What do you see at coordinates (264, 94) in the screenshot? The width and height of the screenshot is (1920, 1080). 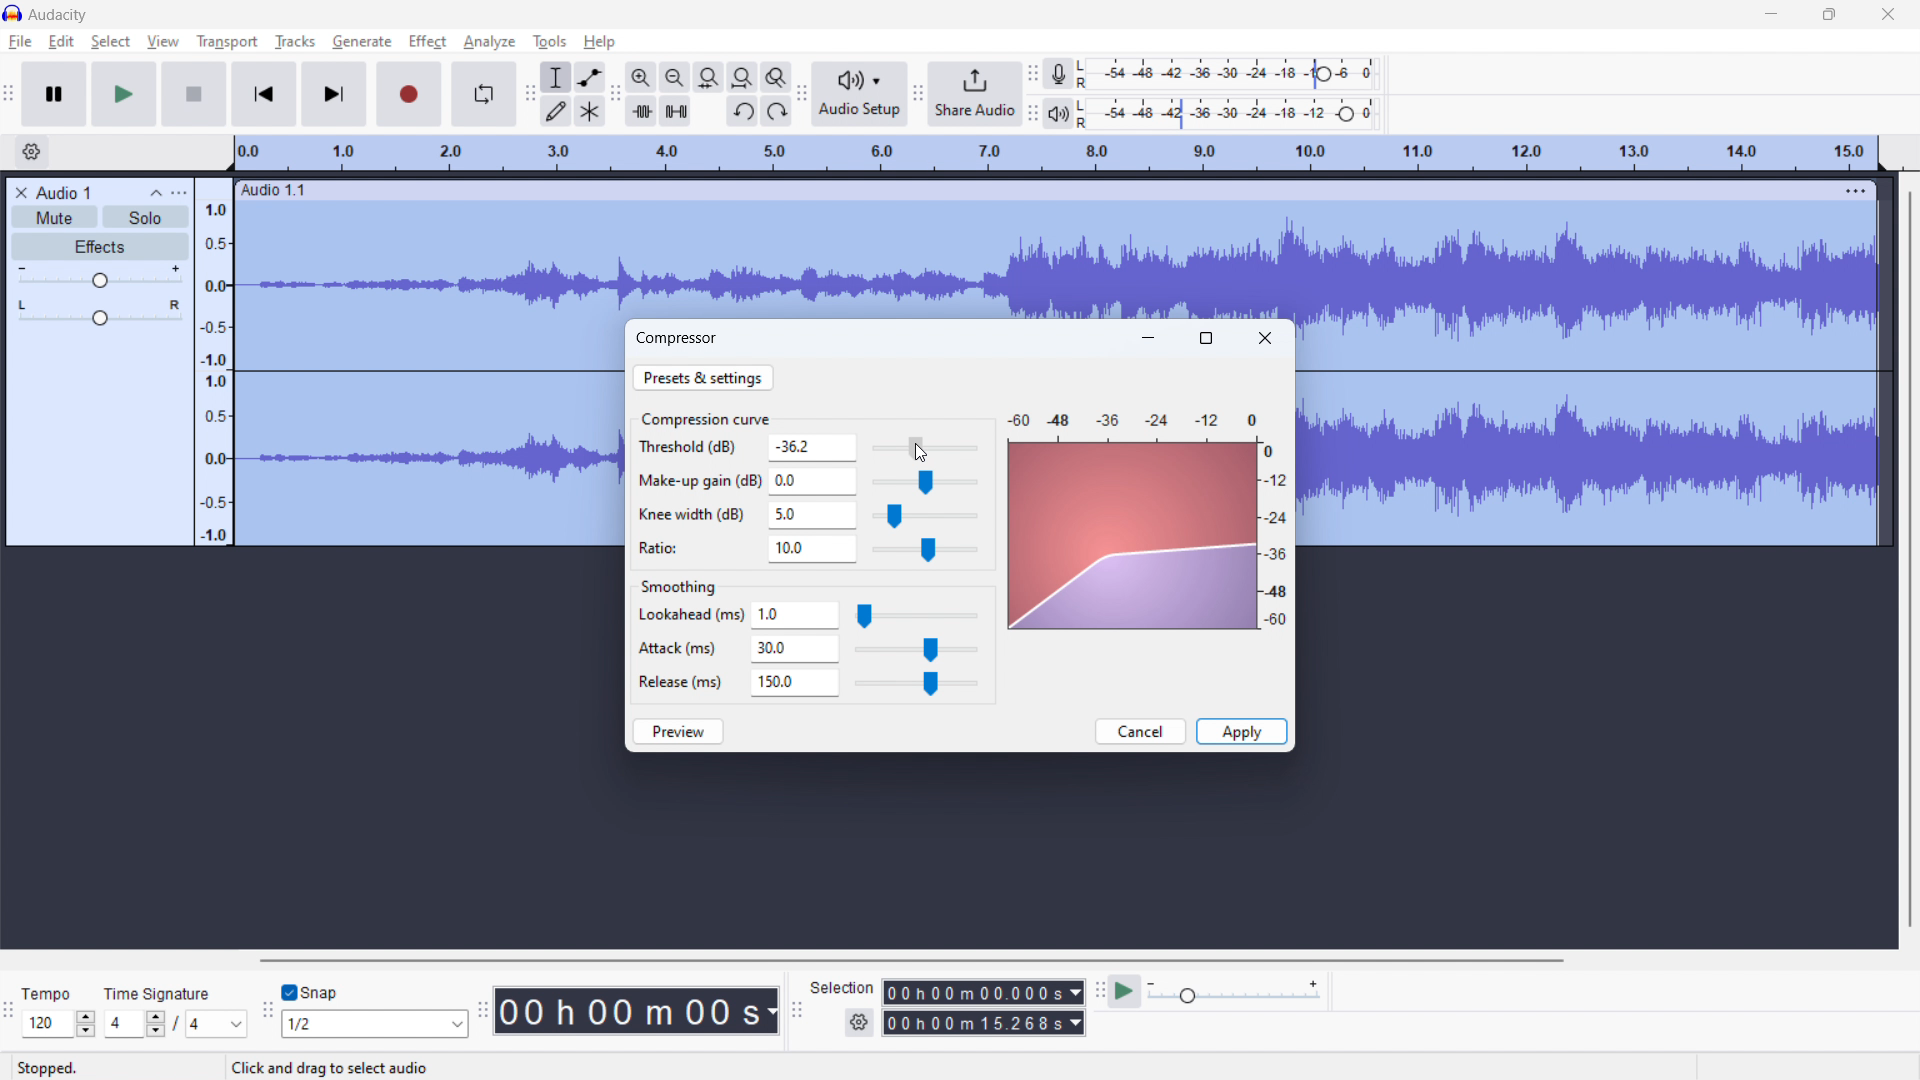 I see `skip to start` at bounding box center [264, 94].